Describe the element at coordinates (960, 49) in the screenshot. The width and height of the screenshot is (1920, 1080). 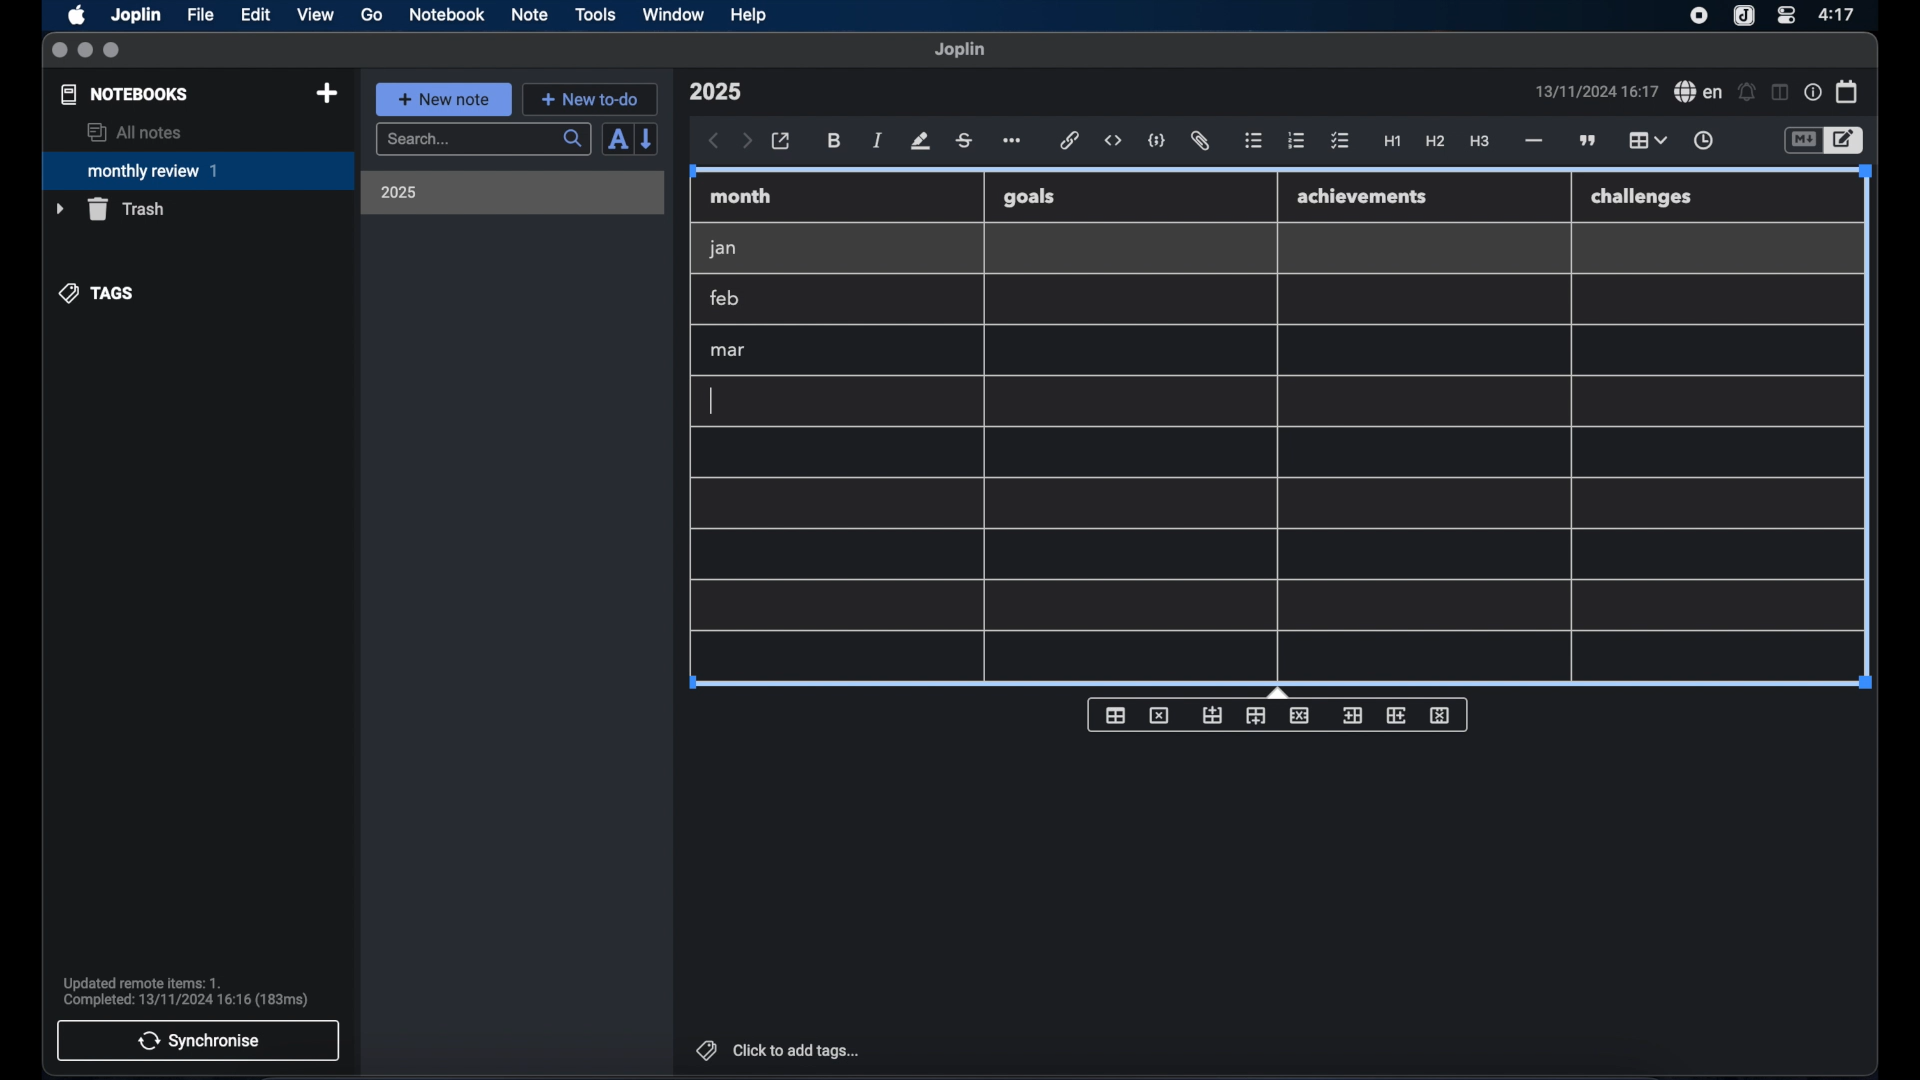
I see `joplin` at that location.